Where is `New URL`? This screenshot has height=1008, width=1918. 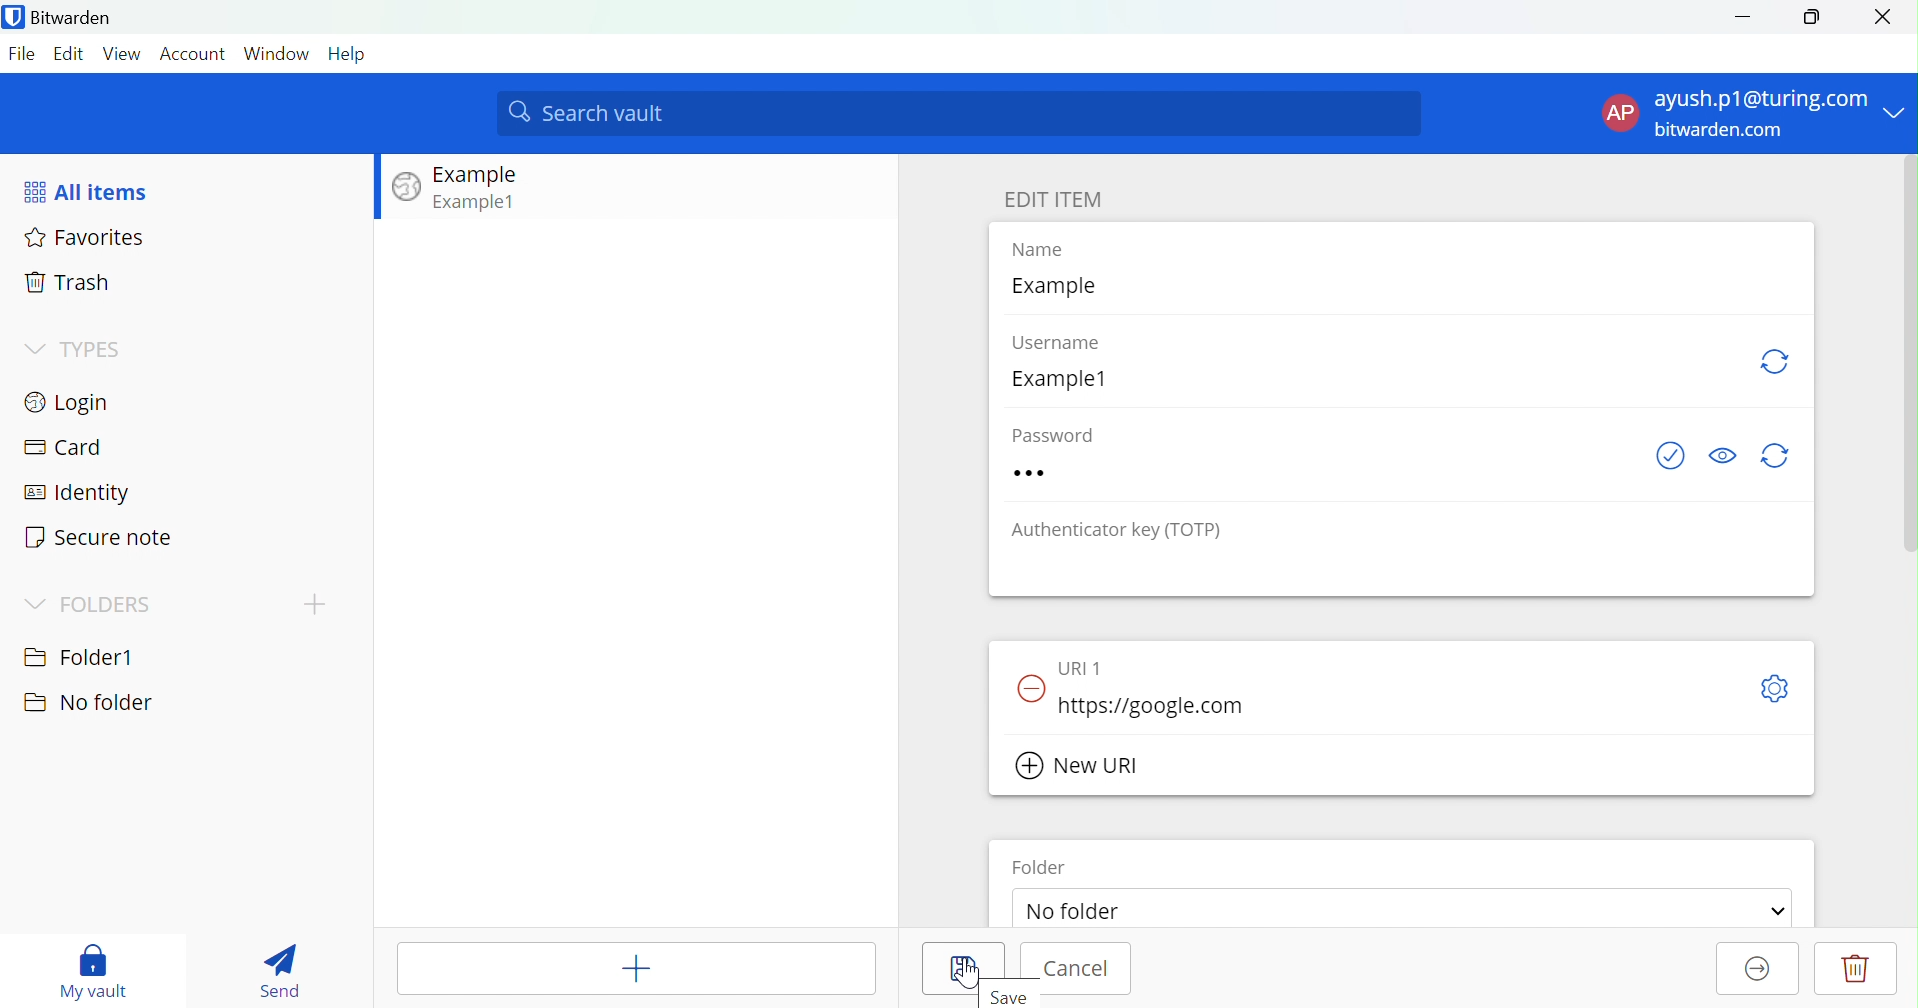 New URL is located at coordinates (1080, 766).